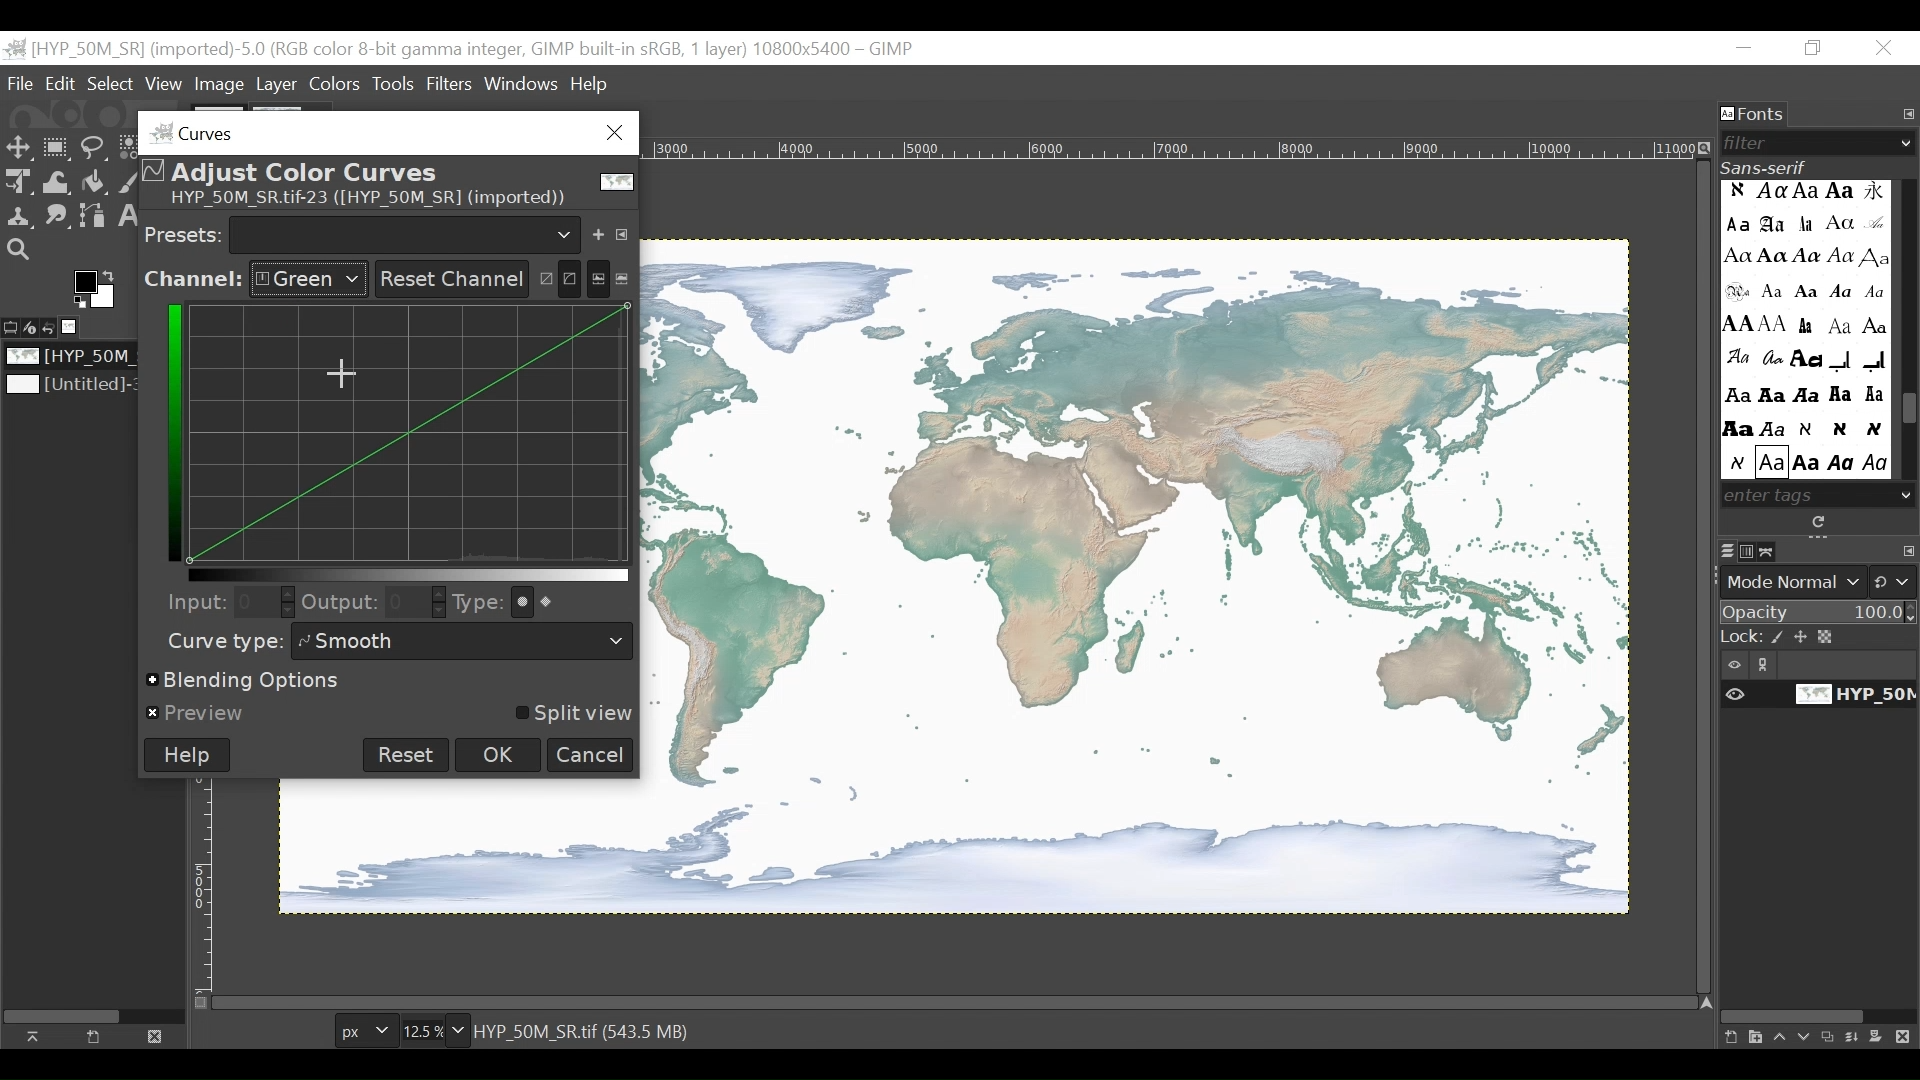  I want to click on Channel Selection, so click(254, 280).